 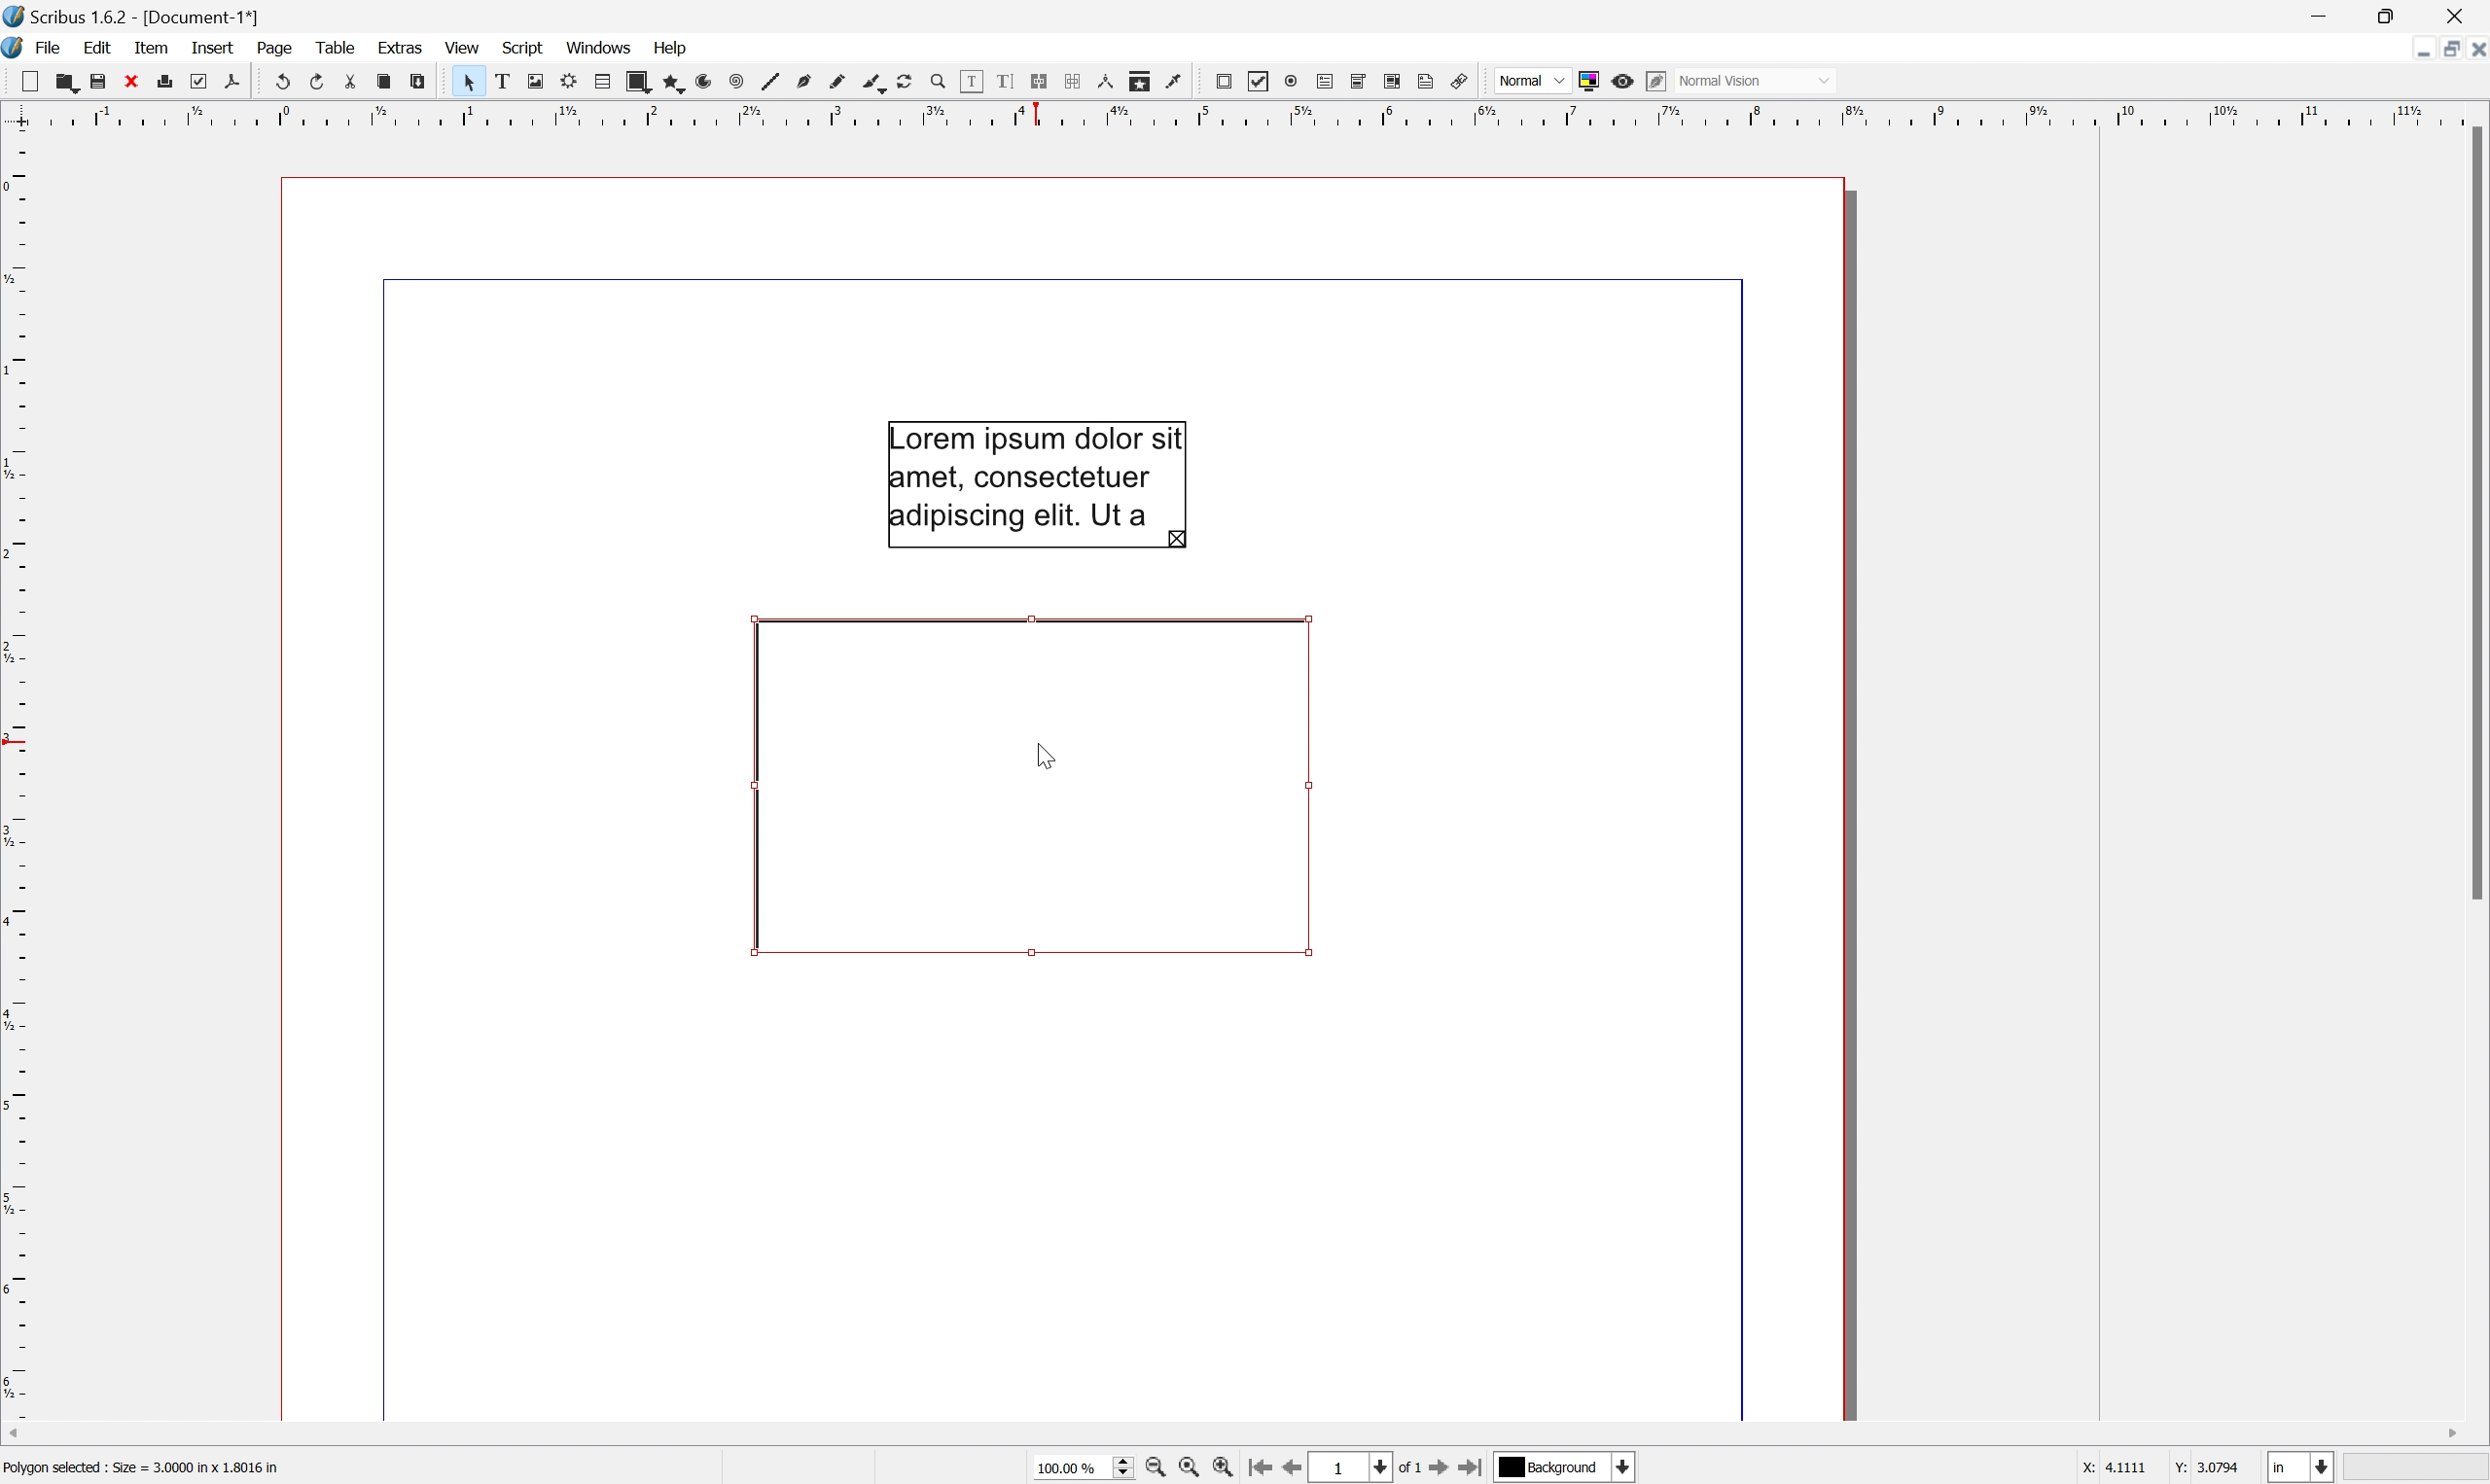 I want to click on Polygon selected: Size = 3.0000 in × 1.8016 in, so click(x=148, y=1467).